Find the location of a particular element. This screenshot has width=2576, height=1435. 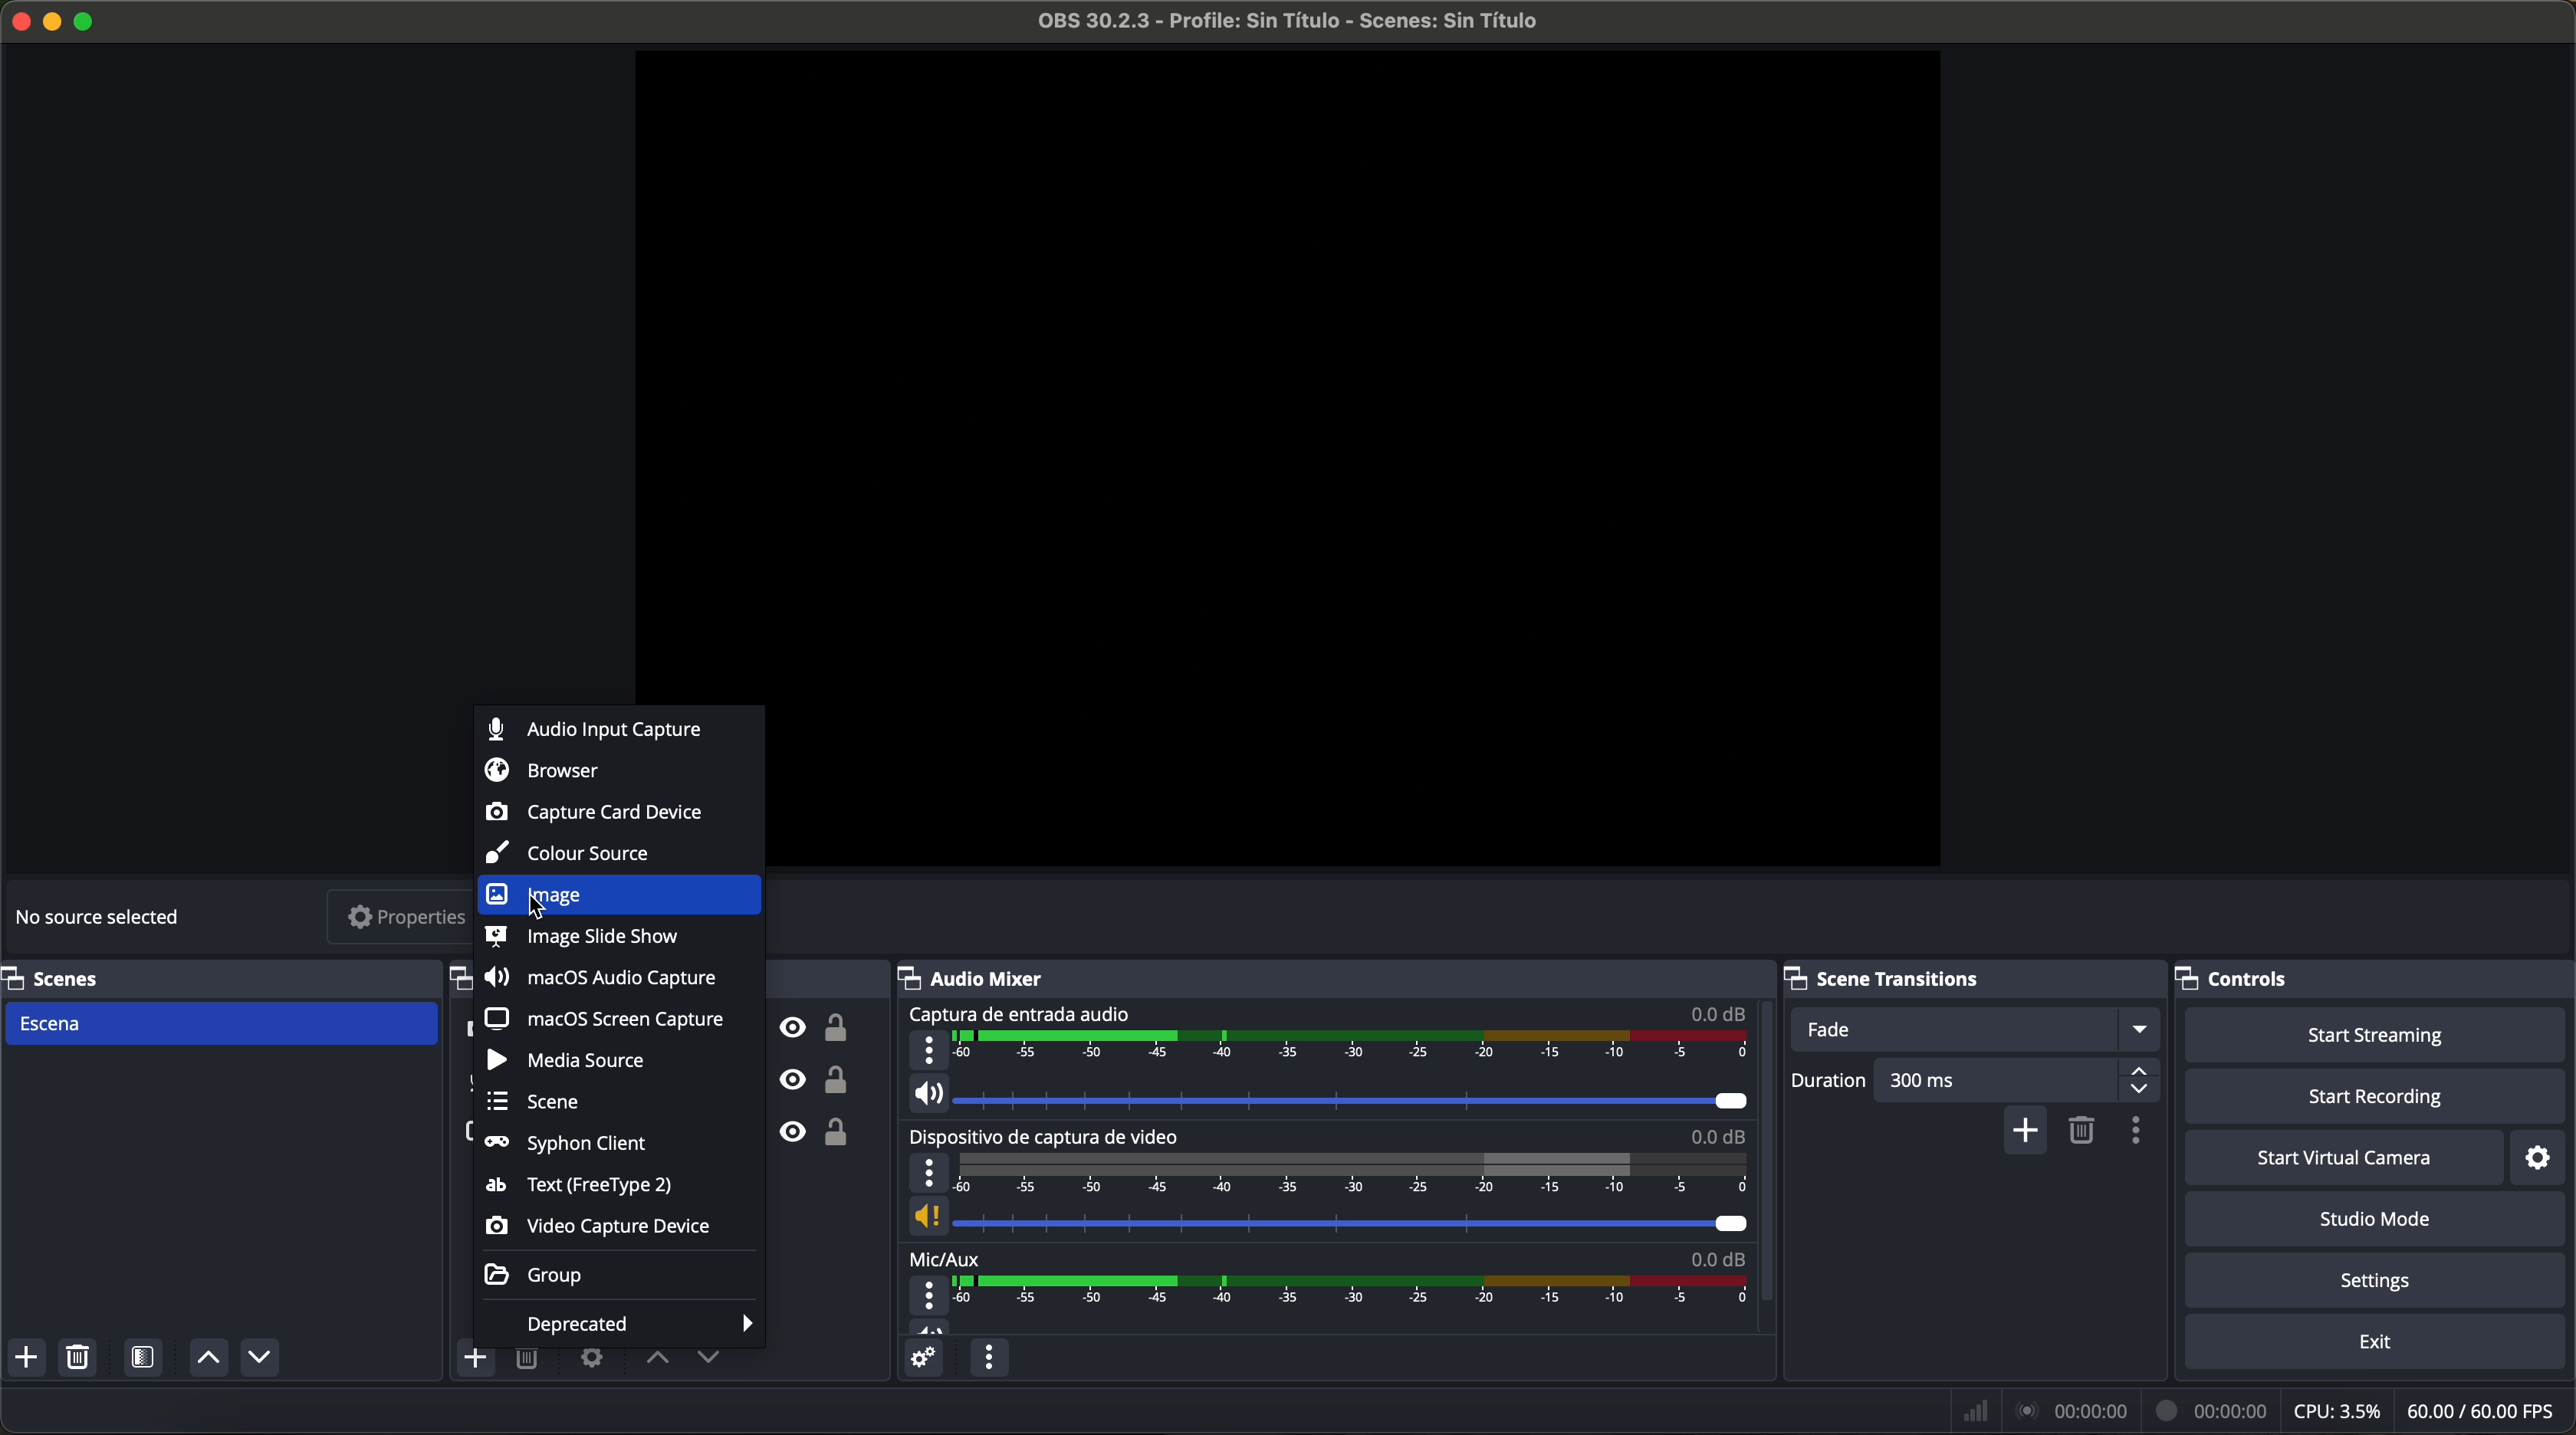

add configurable transition is located at coordinates (2027, 1132).